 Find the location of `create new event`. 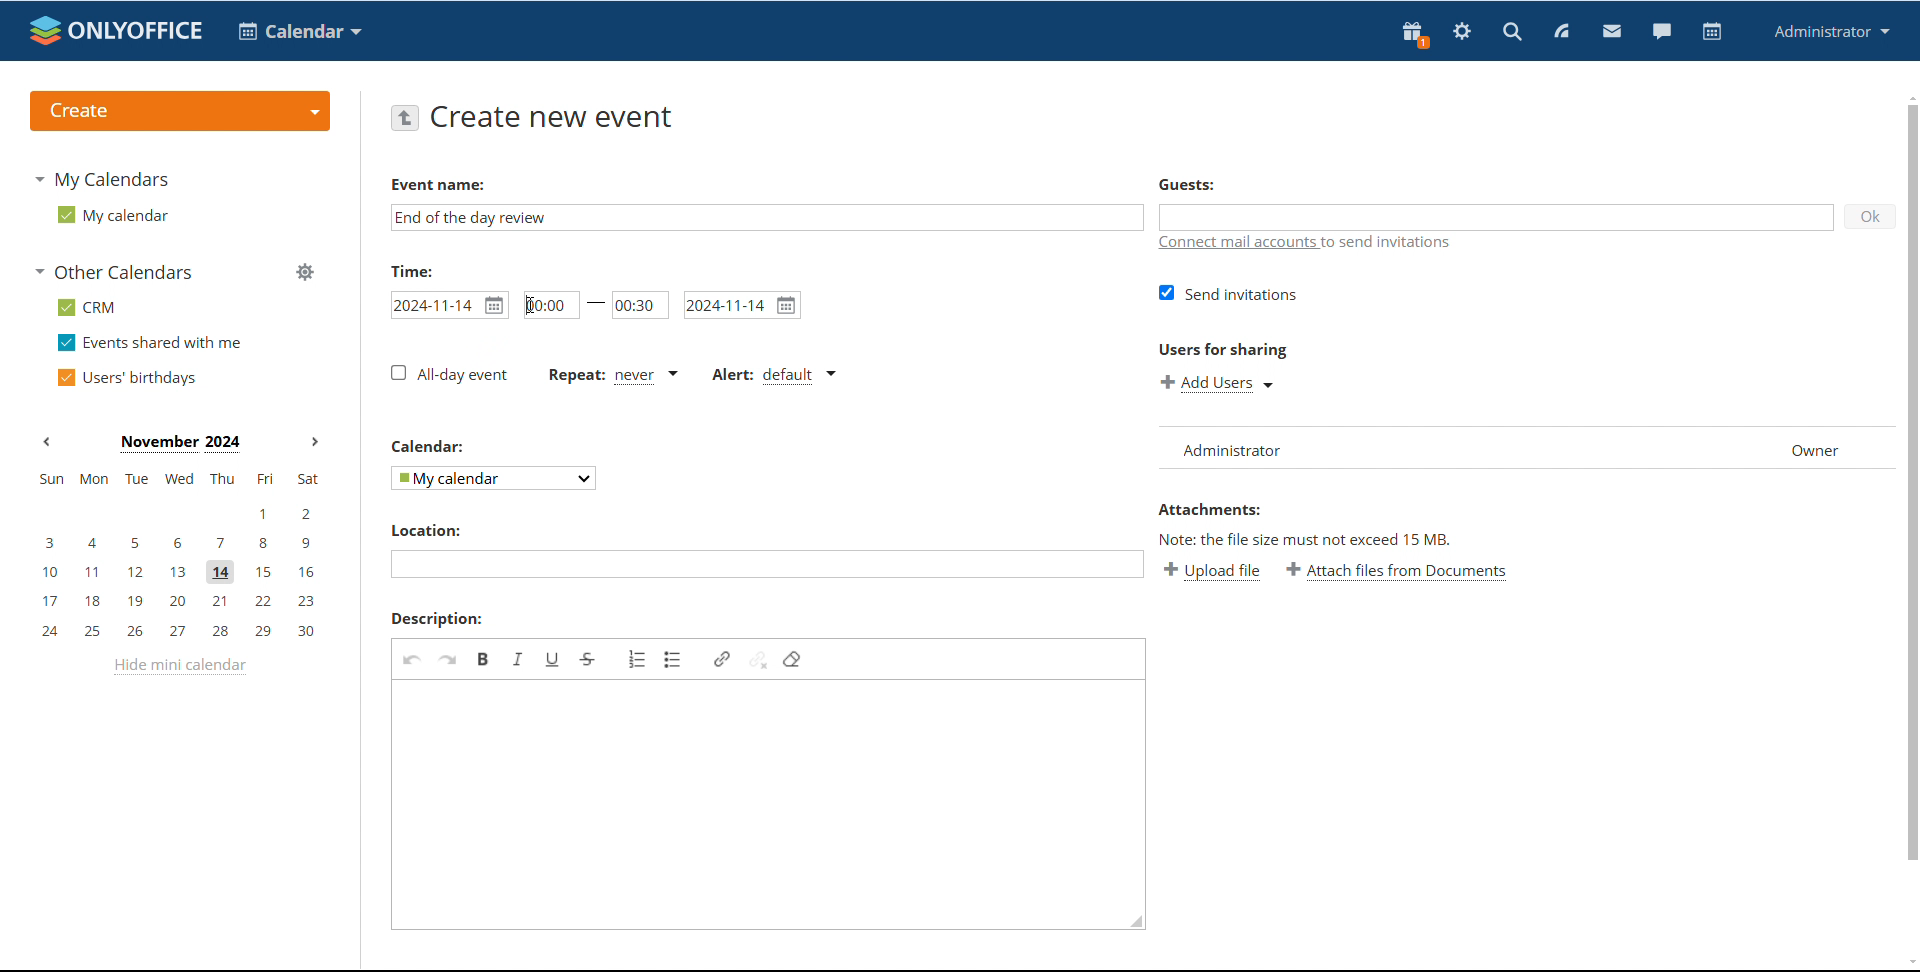

create new event is located at coordinates (557, 117).